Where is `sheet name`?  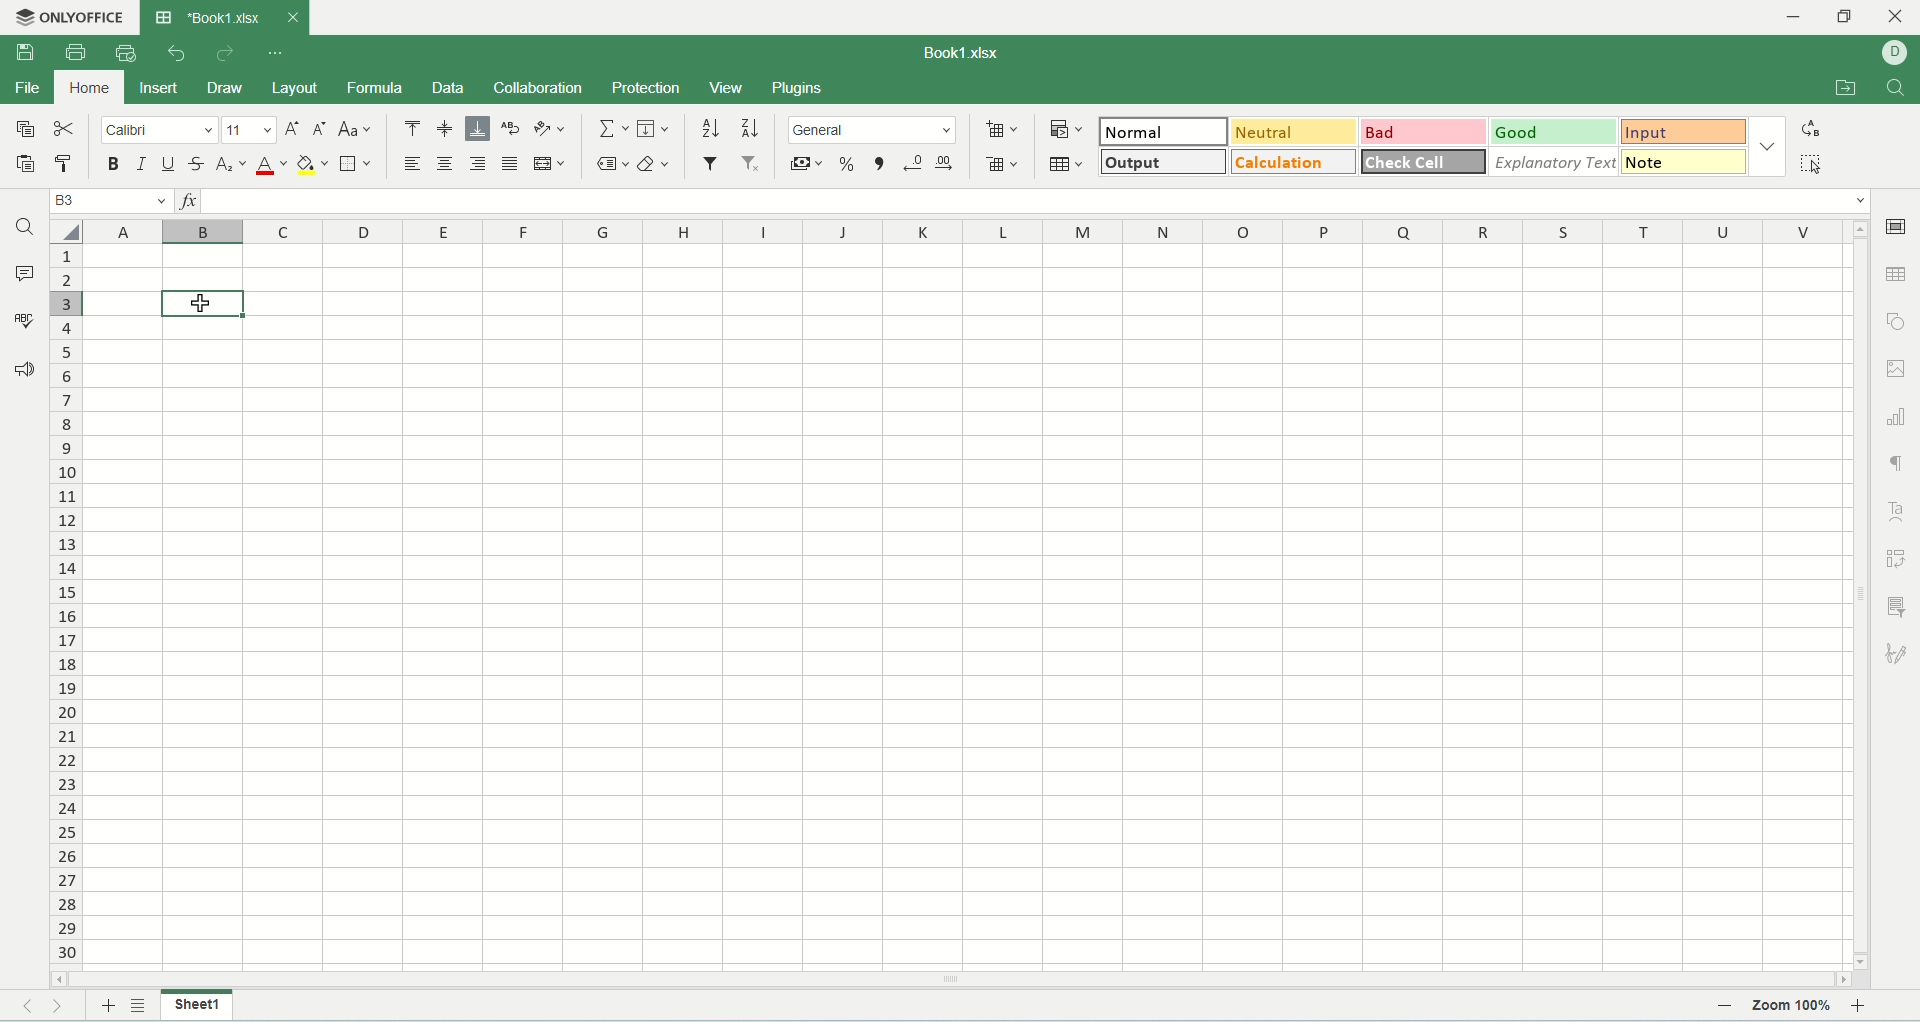 sheet name is located at coordinates (197, 1005).